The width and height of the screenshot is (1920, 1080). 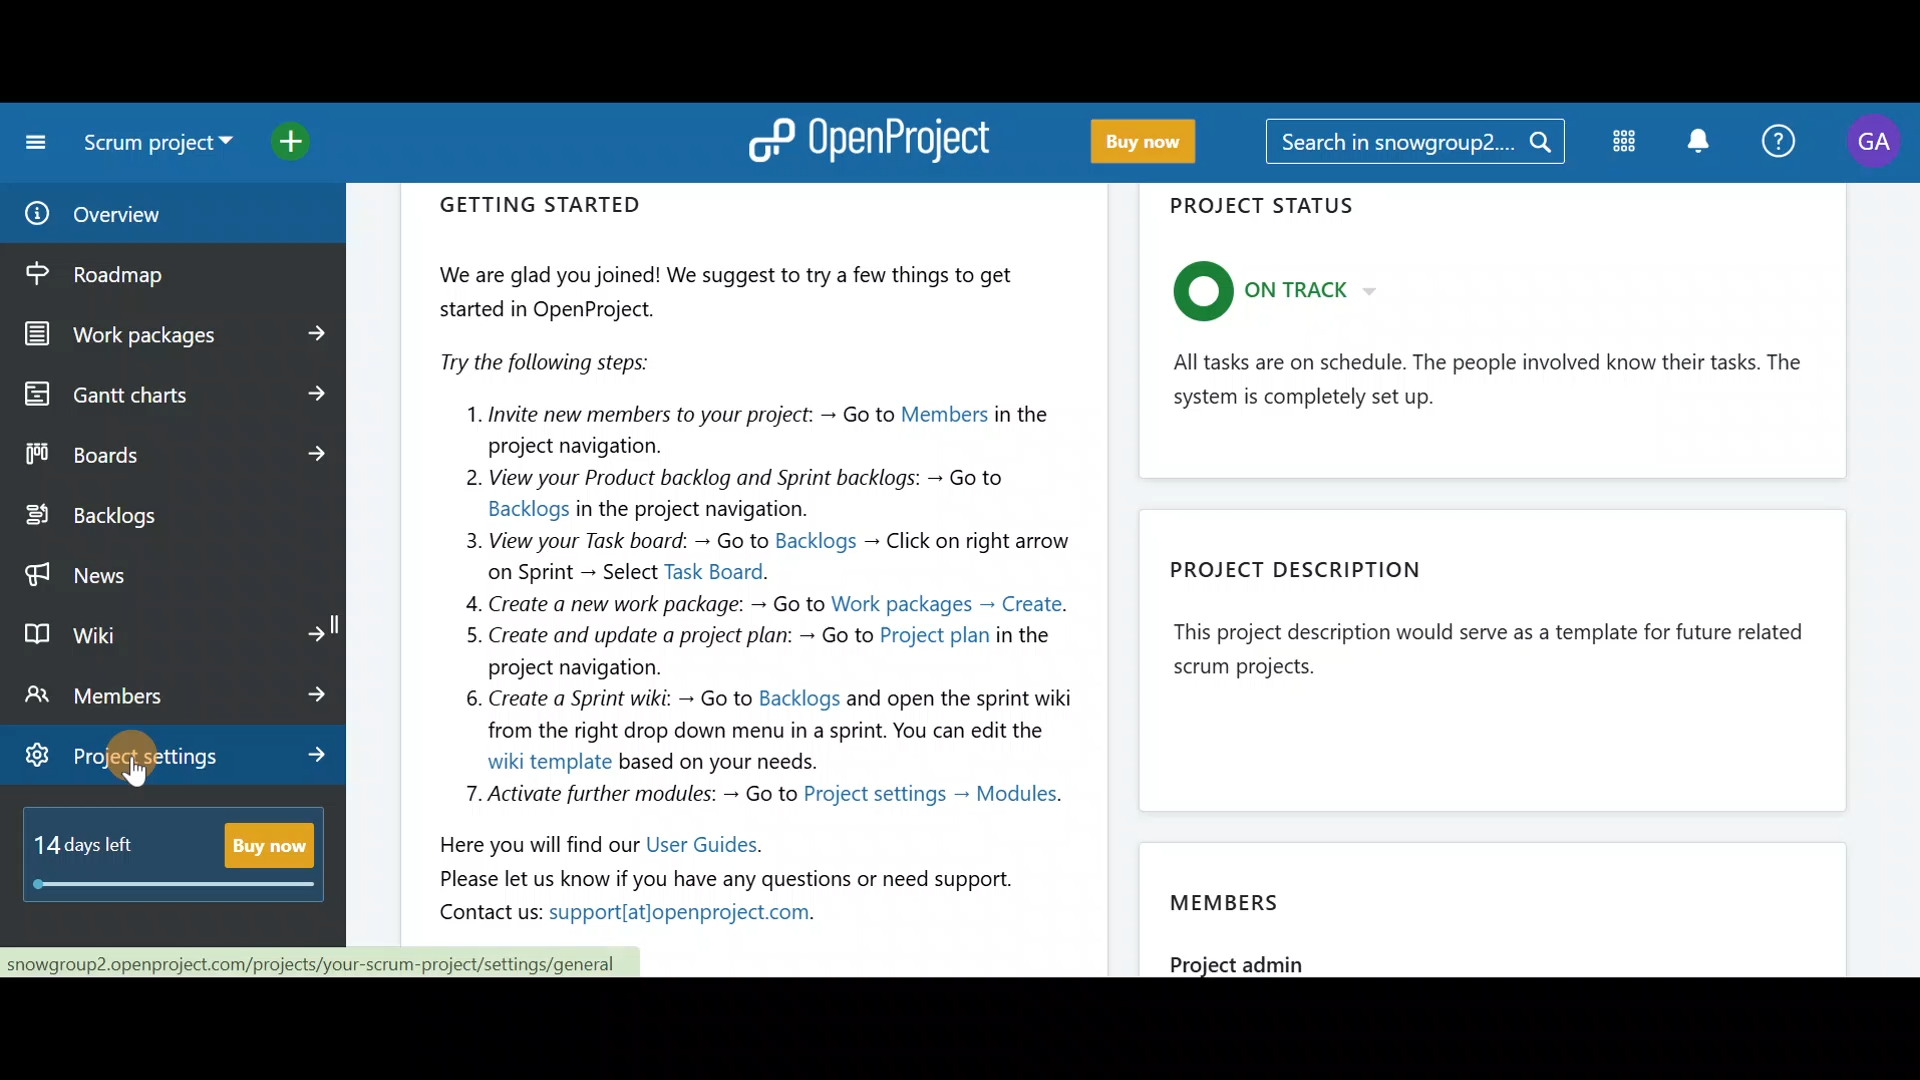 I want to click on Roadmap, so click(x=138, y=275).